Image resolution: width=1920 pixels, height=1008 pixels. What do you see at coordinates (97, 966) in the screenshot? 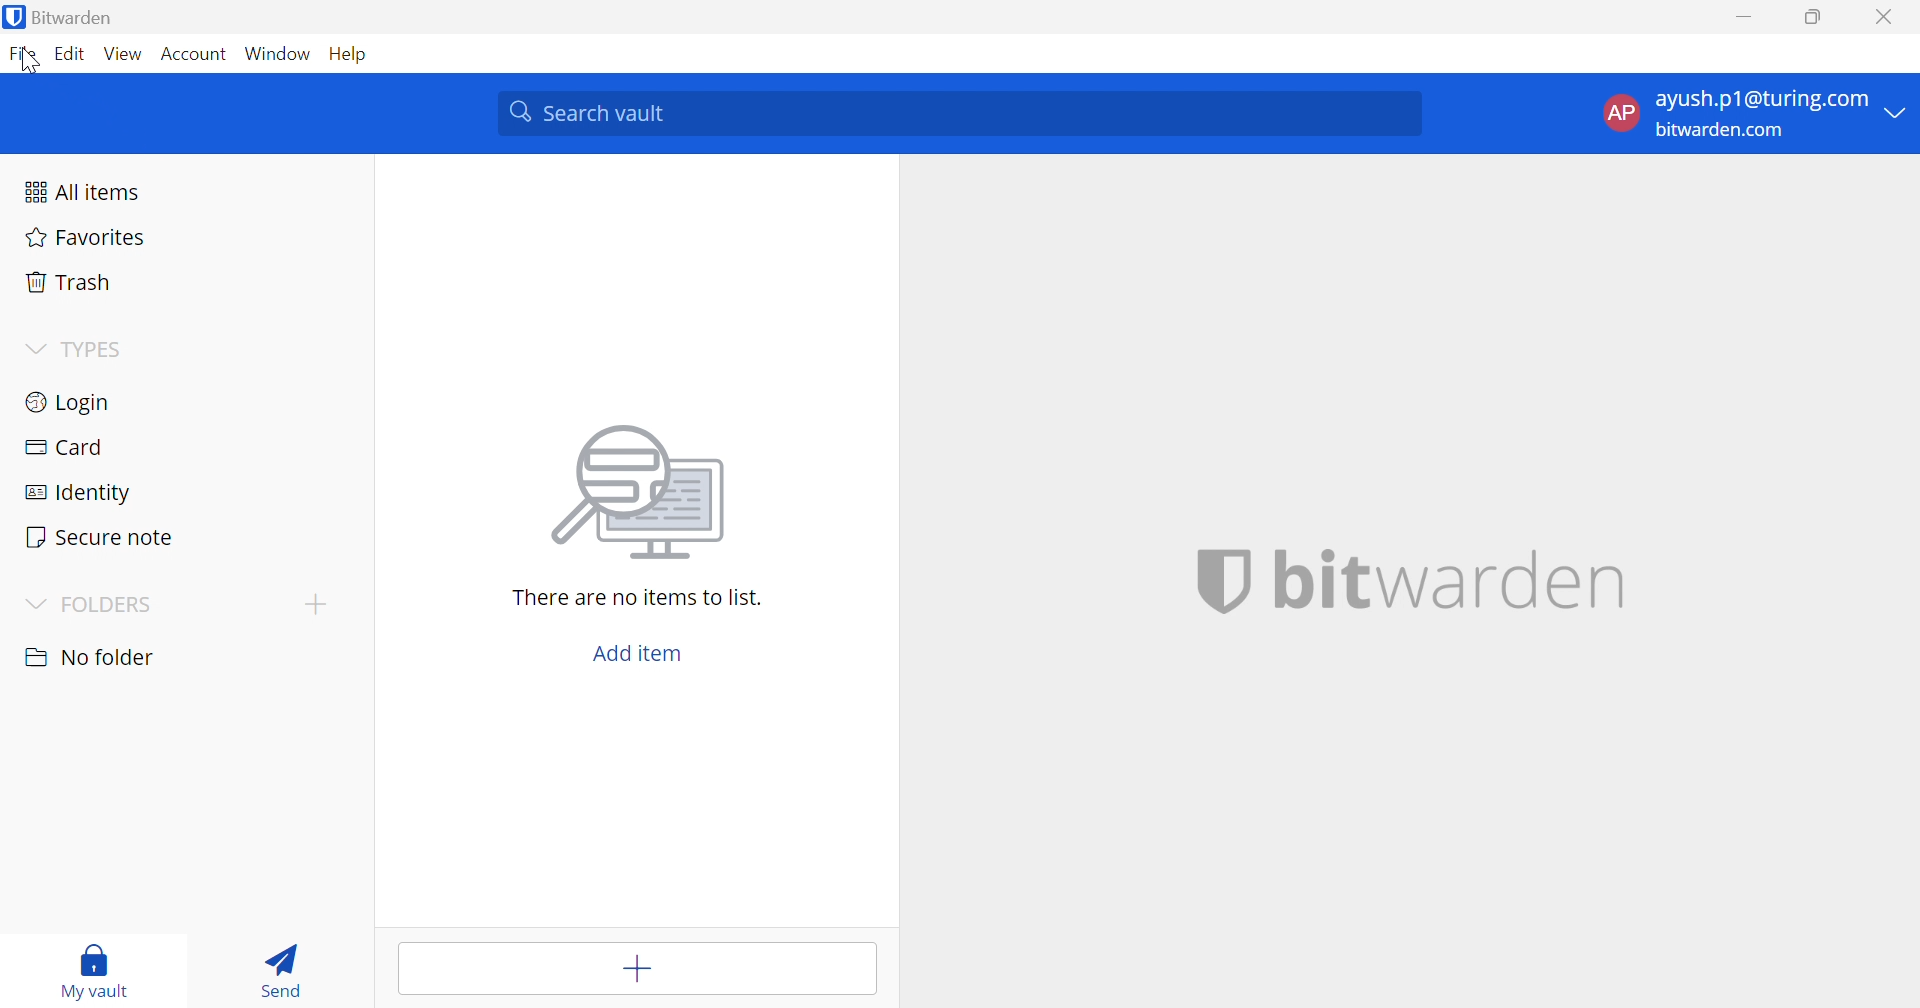
I see `My vault` at bounding box center [97, 966].